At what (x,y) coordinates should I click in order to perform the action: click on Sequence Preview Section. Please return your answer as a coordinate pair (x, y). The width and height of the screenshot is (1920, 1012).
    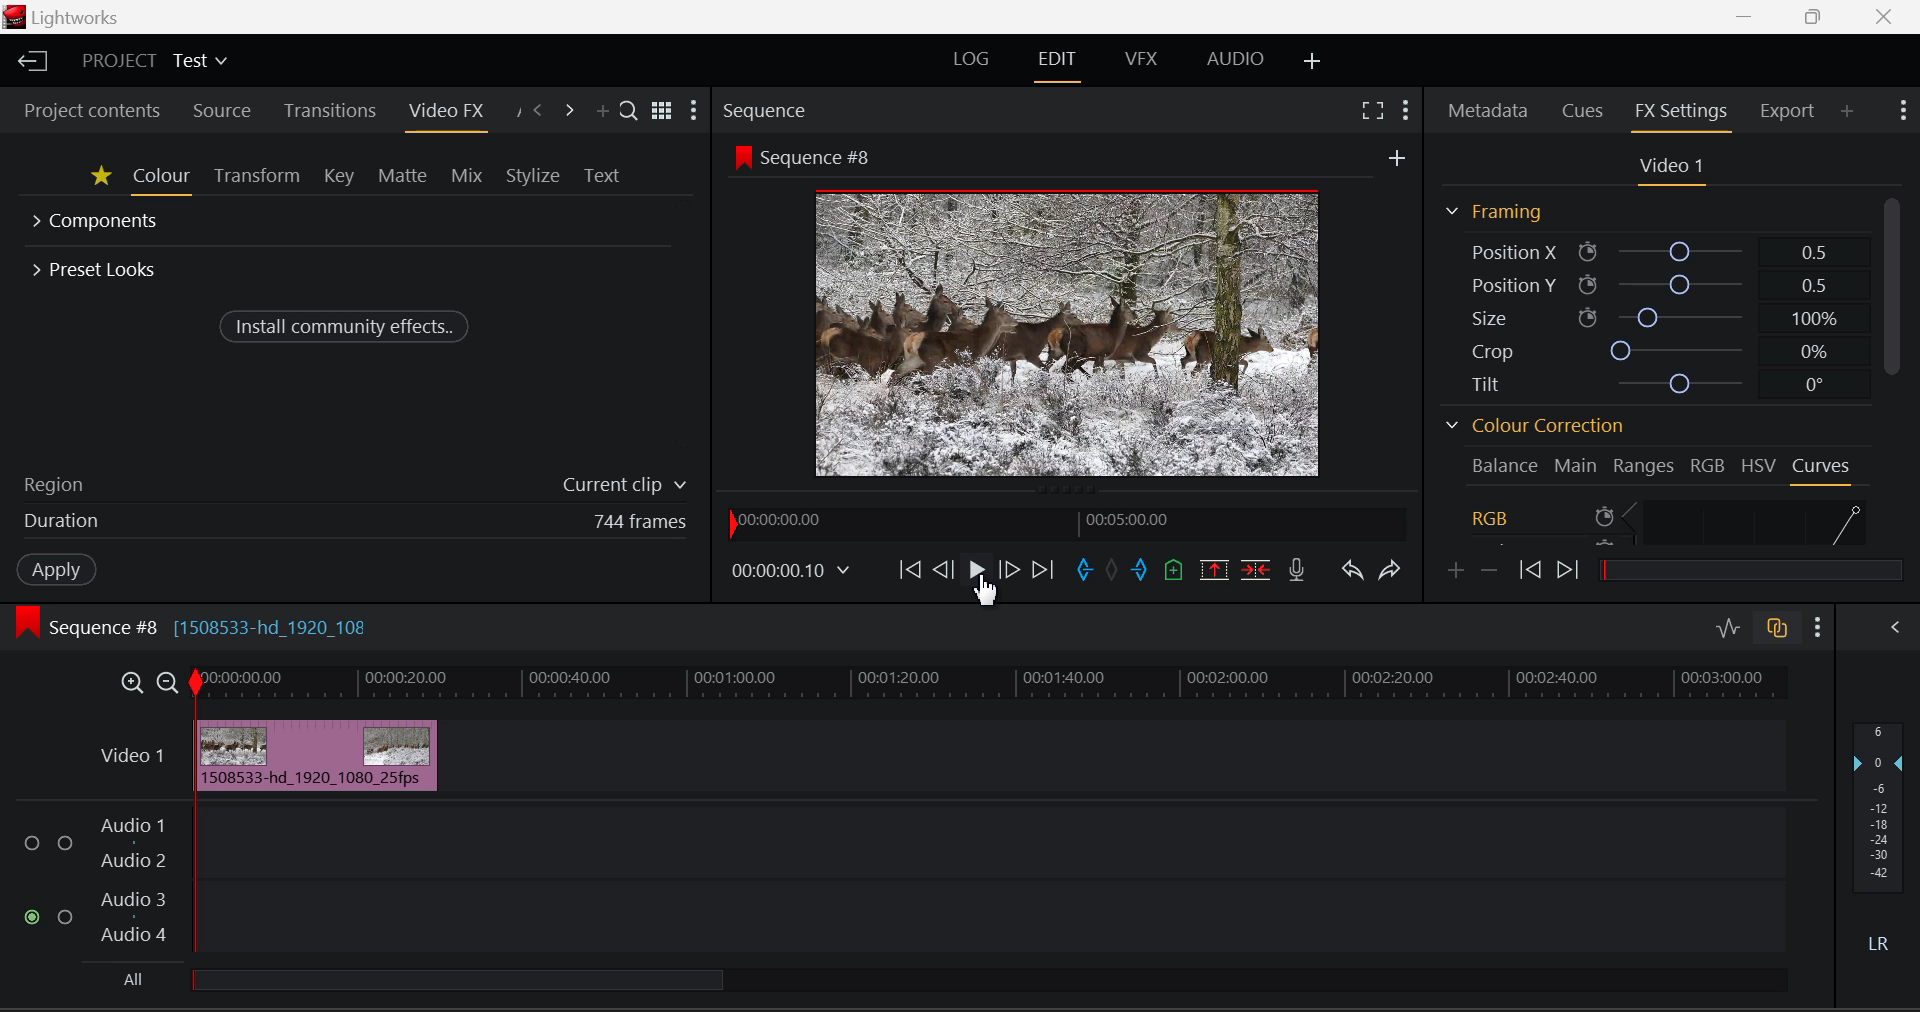
    Looking at the image, I should click on (766, 110).